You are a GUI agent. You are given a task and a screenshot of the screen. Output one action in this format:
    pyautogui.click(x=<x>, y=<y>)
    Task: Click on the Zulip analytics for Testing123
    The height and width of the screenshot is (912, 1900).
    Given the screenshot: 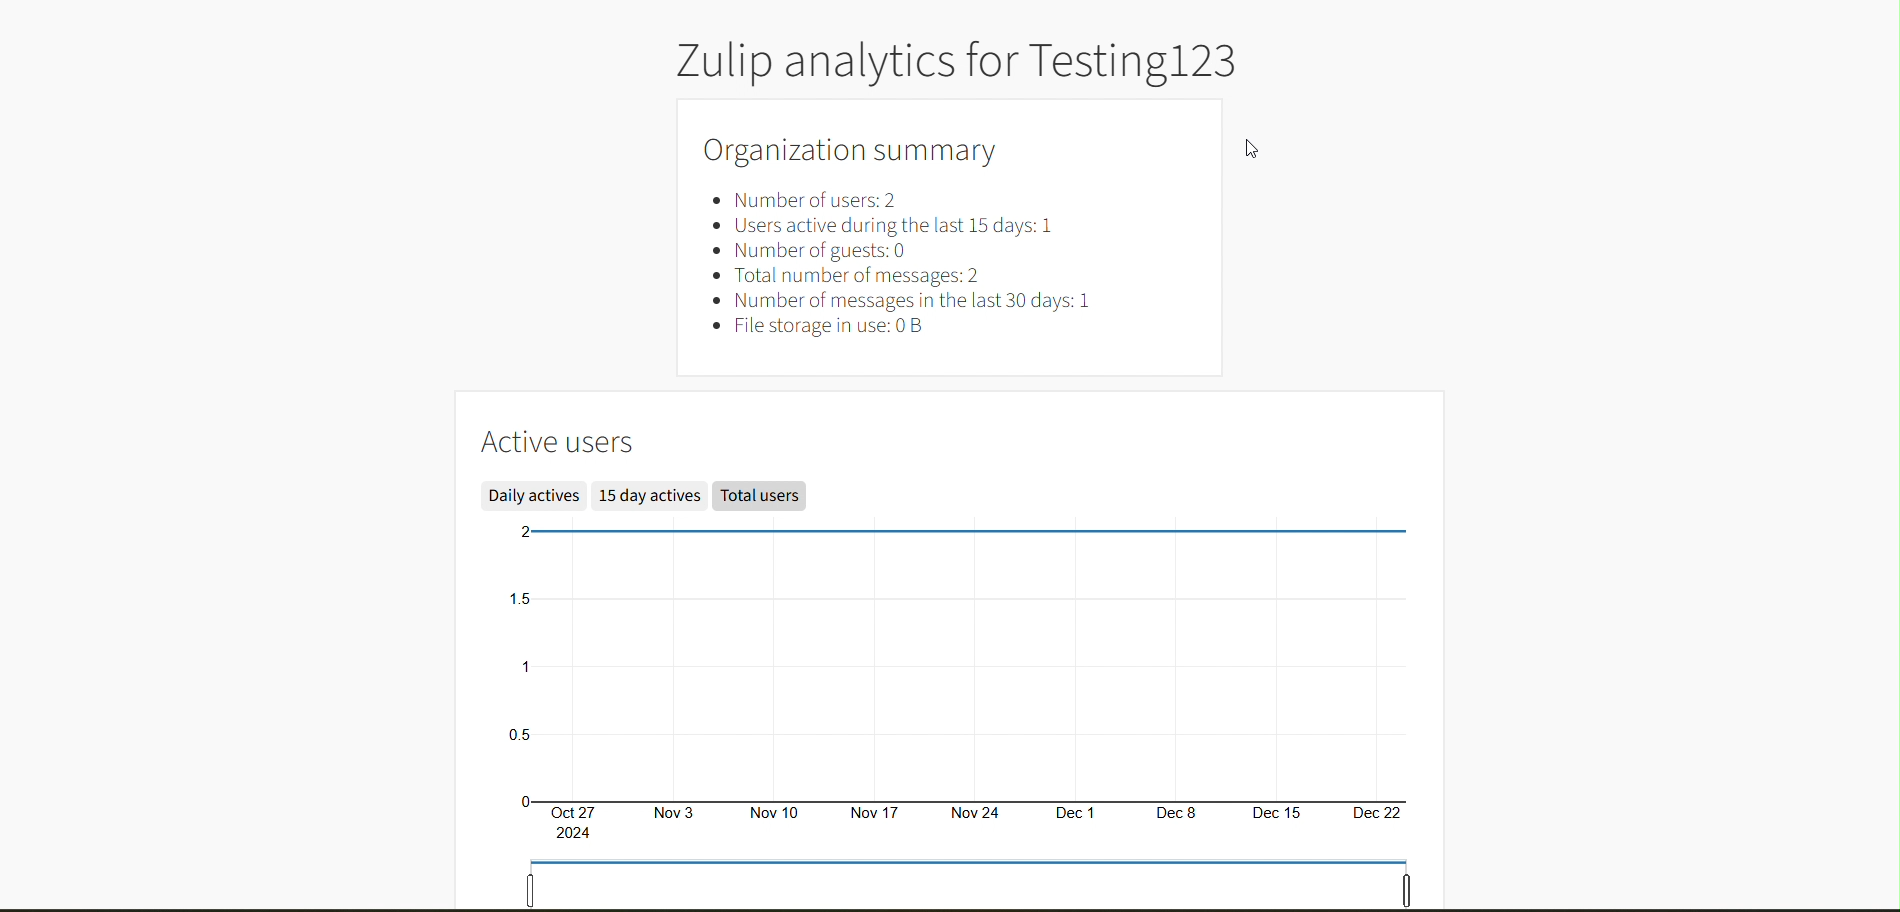 What is the action you would take?
    pyautogui.click(x=974, y=59)
    